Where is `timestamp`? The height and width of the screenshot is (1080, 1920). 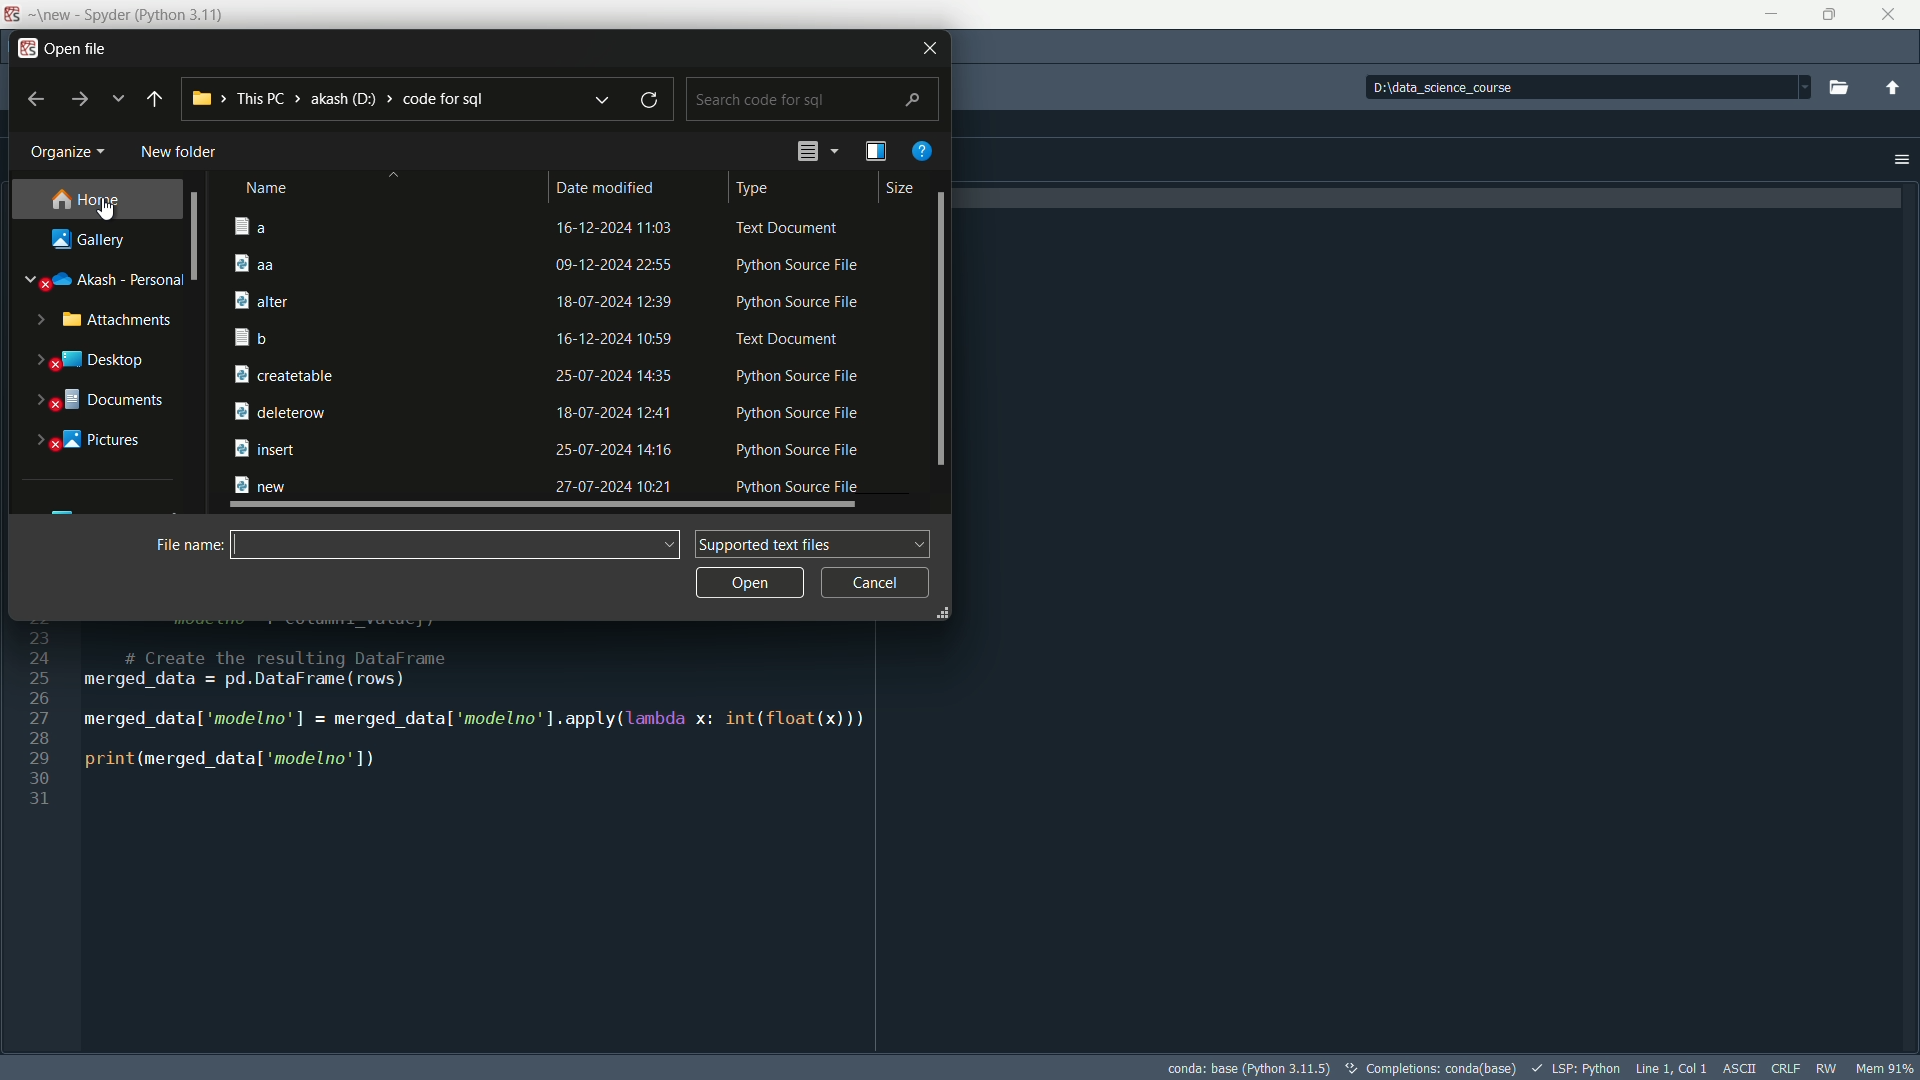
timestamp is located at coordinates (615, 225).